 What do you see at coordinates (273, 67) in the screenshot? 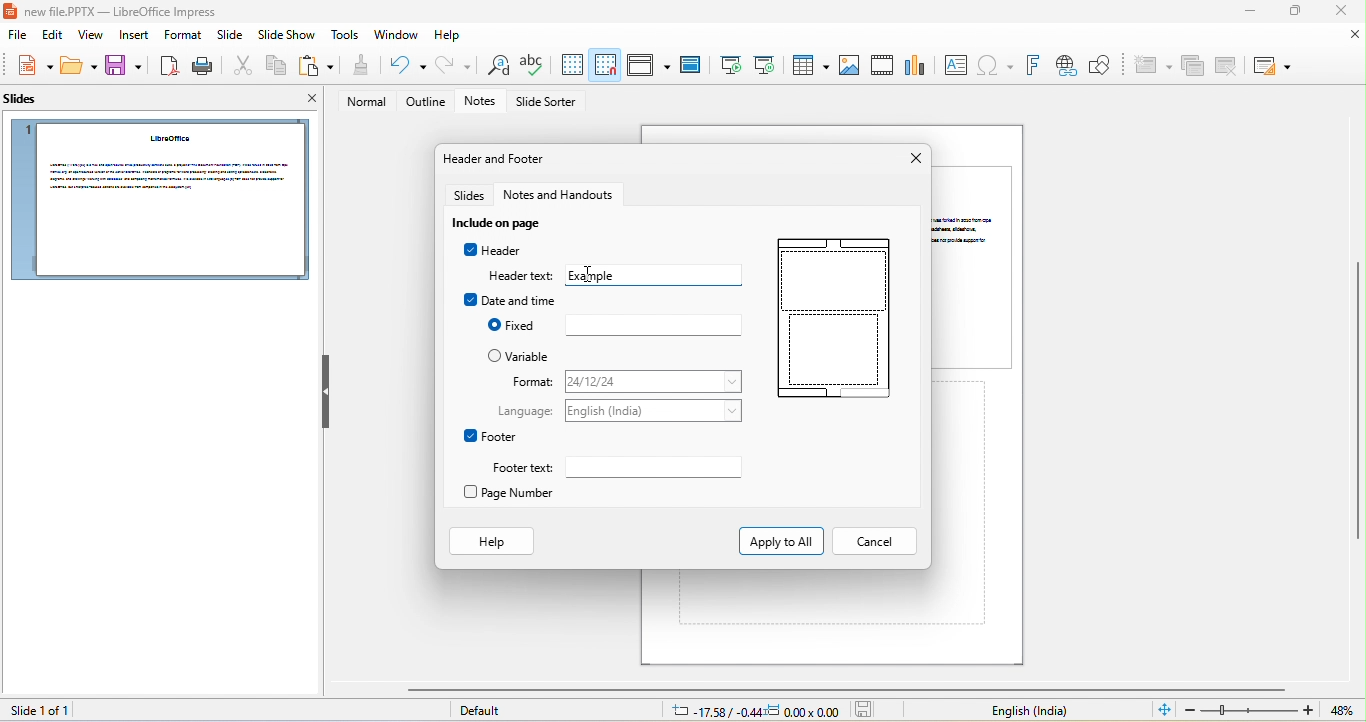
I see `copy` at bounding box center [273, 67].